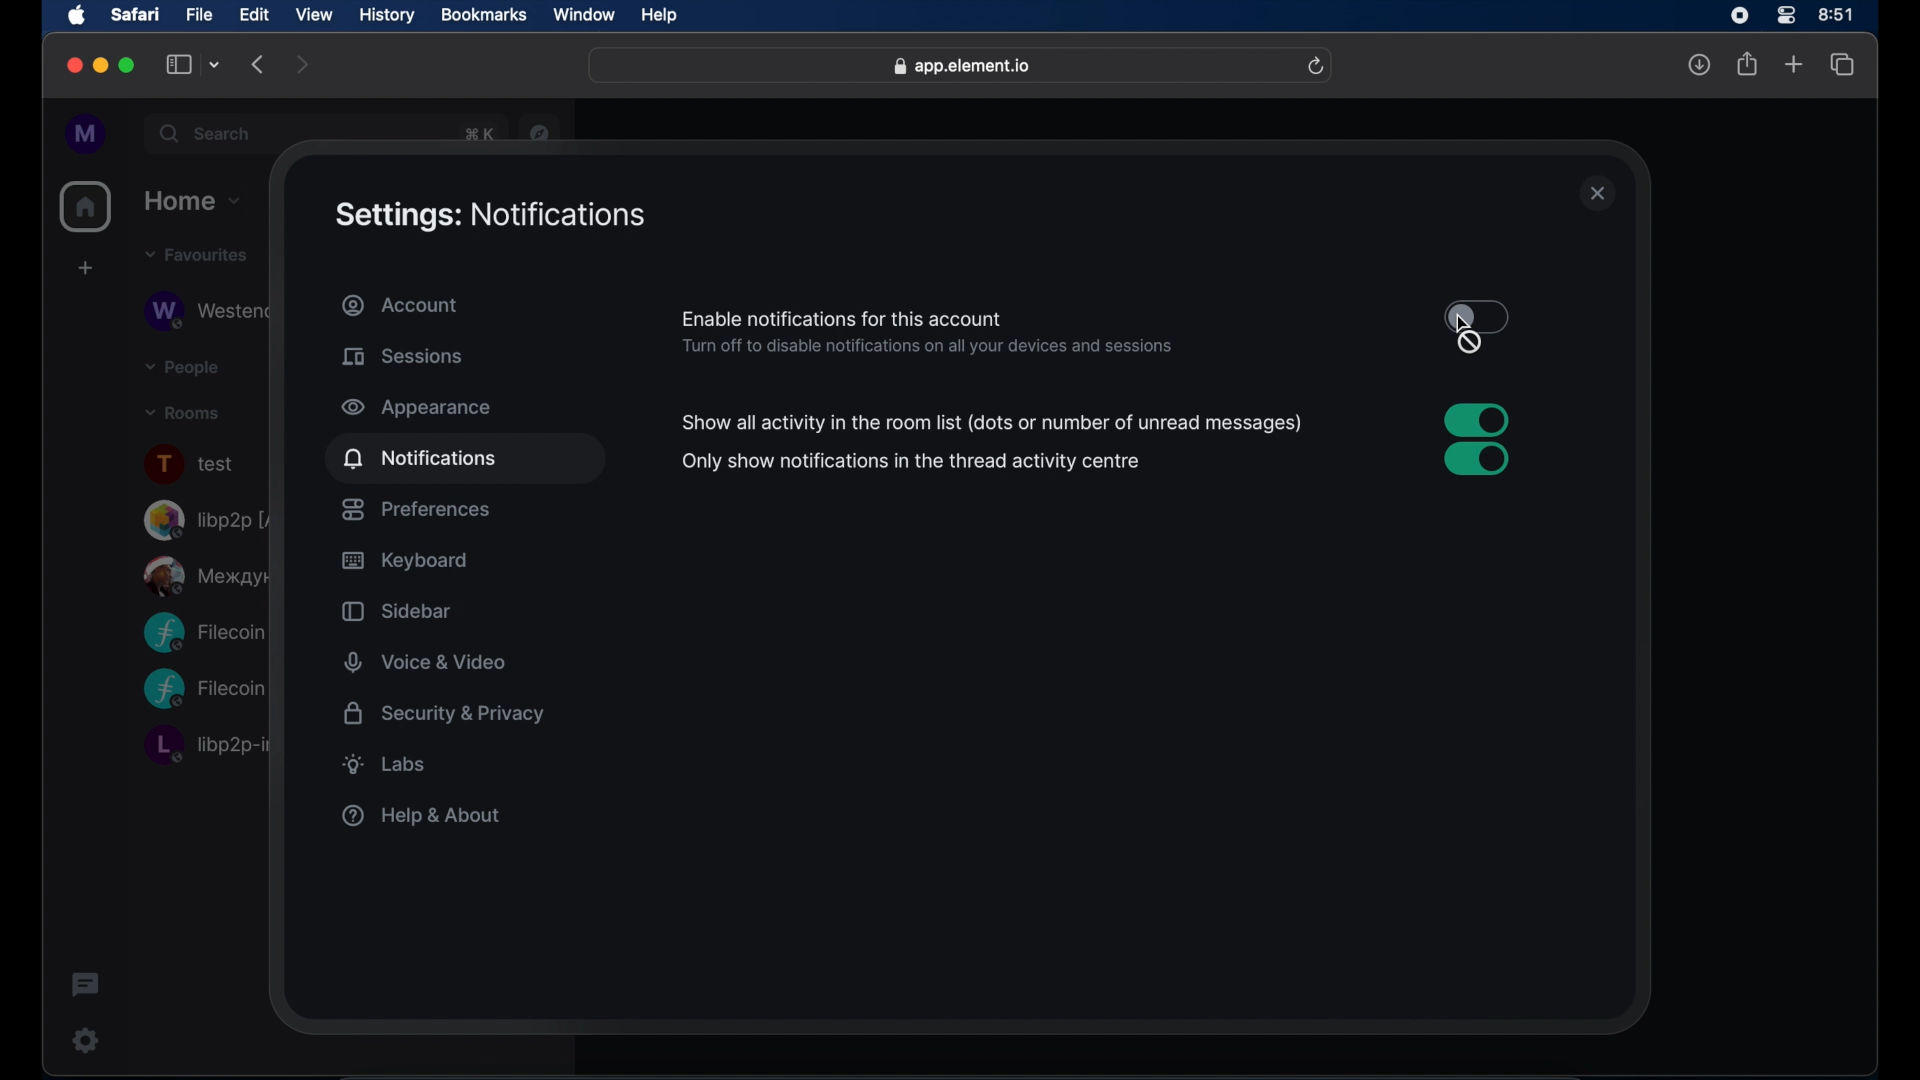  I want to click on backward, so click(258, 65).